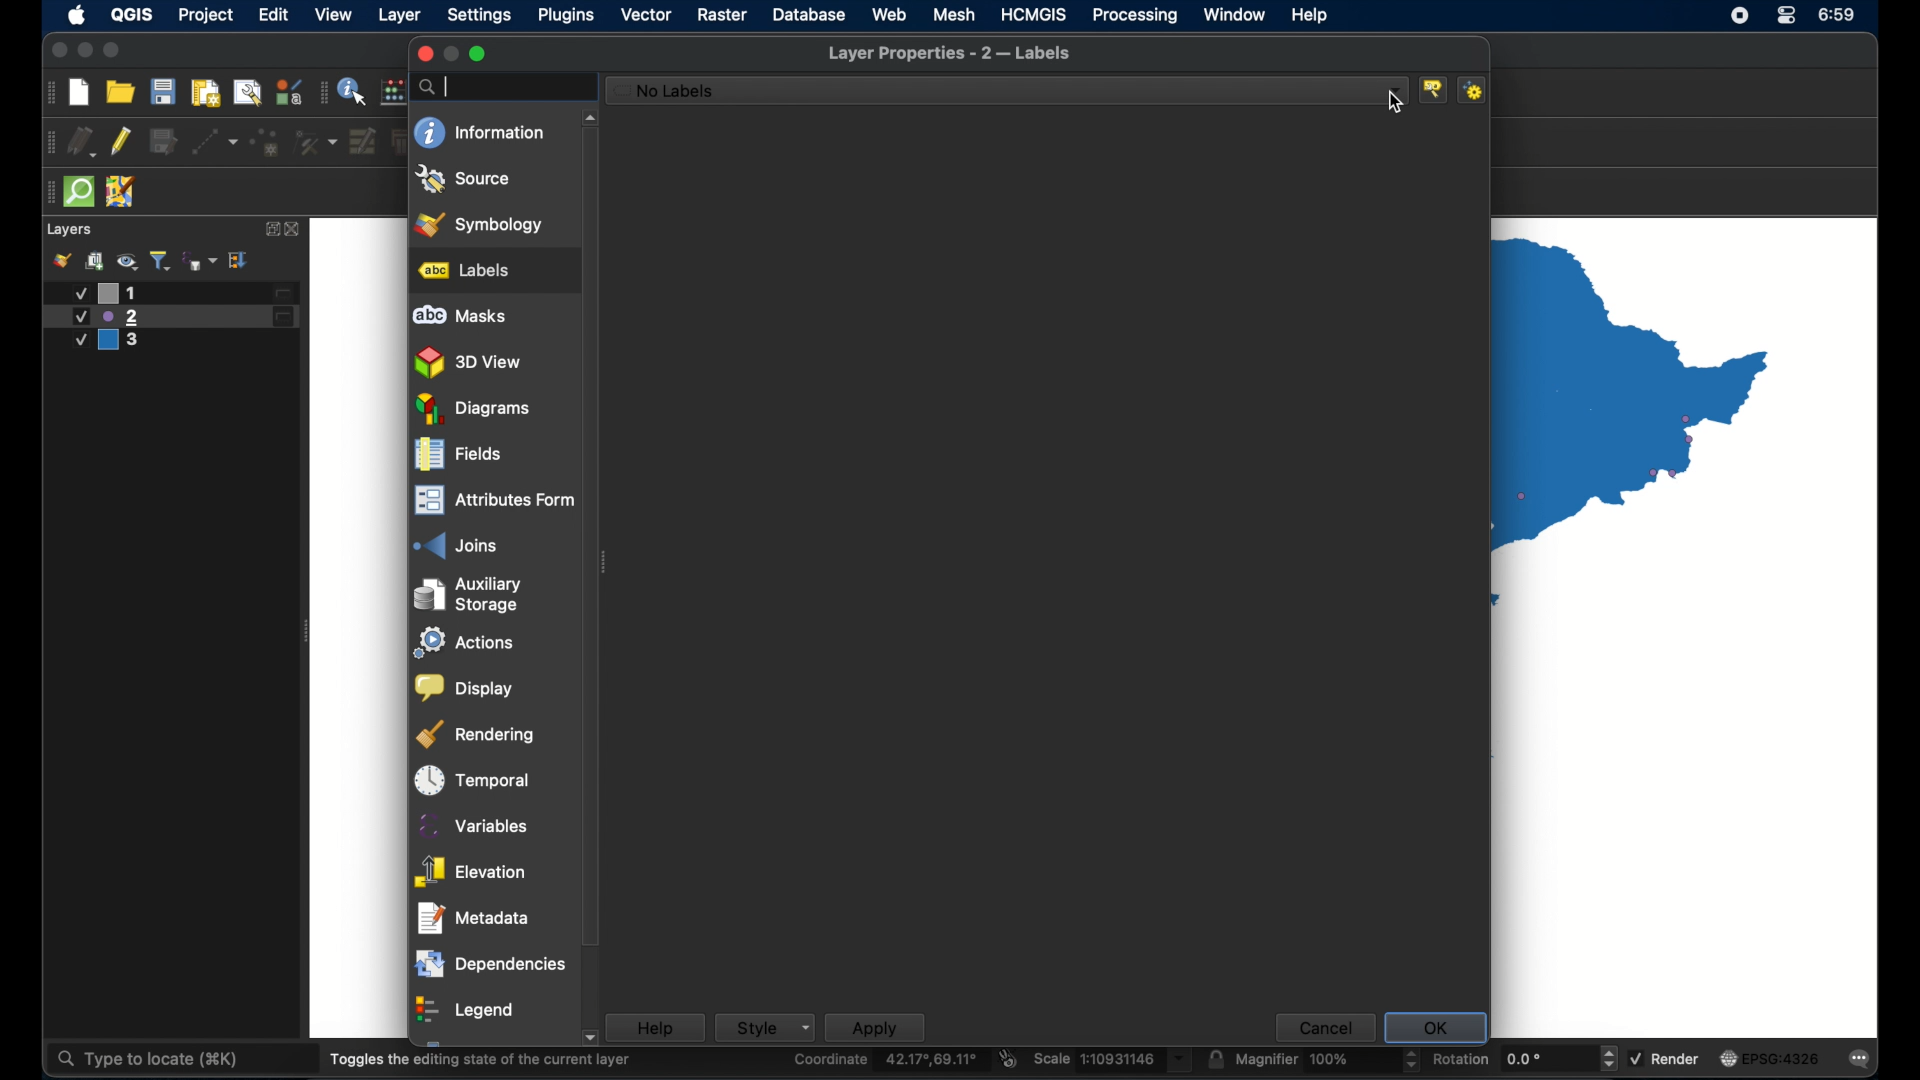 This screenshot has width=1920, height=1080. What do you see at coordinates (180, 293) in the screenshot?
I see `layer 1` at bounding box center [180, 293].